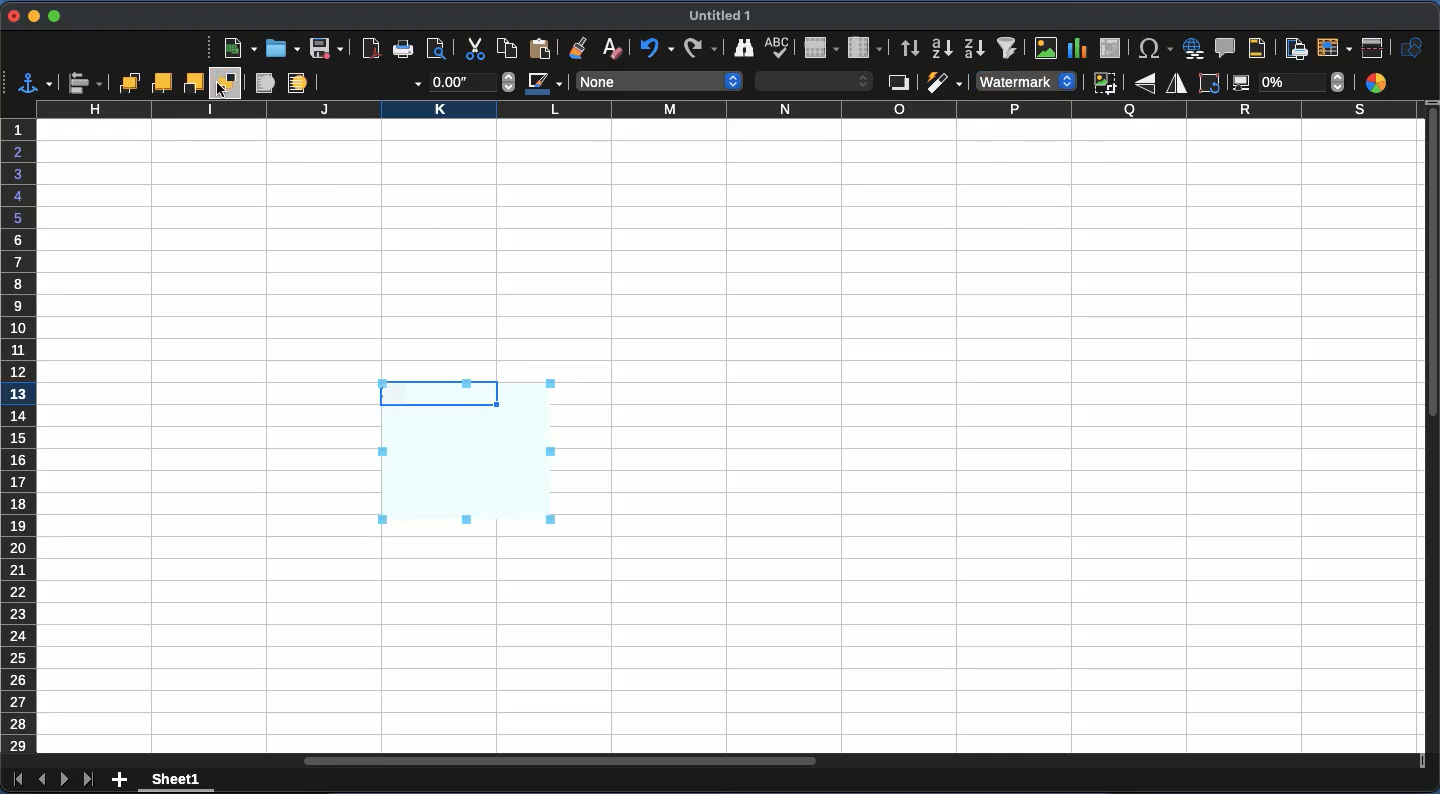  I want to click on pdf, so click(371, 48).